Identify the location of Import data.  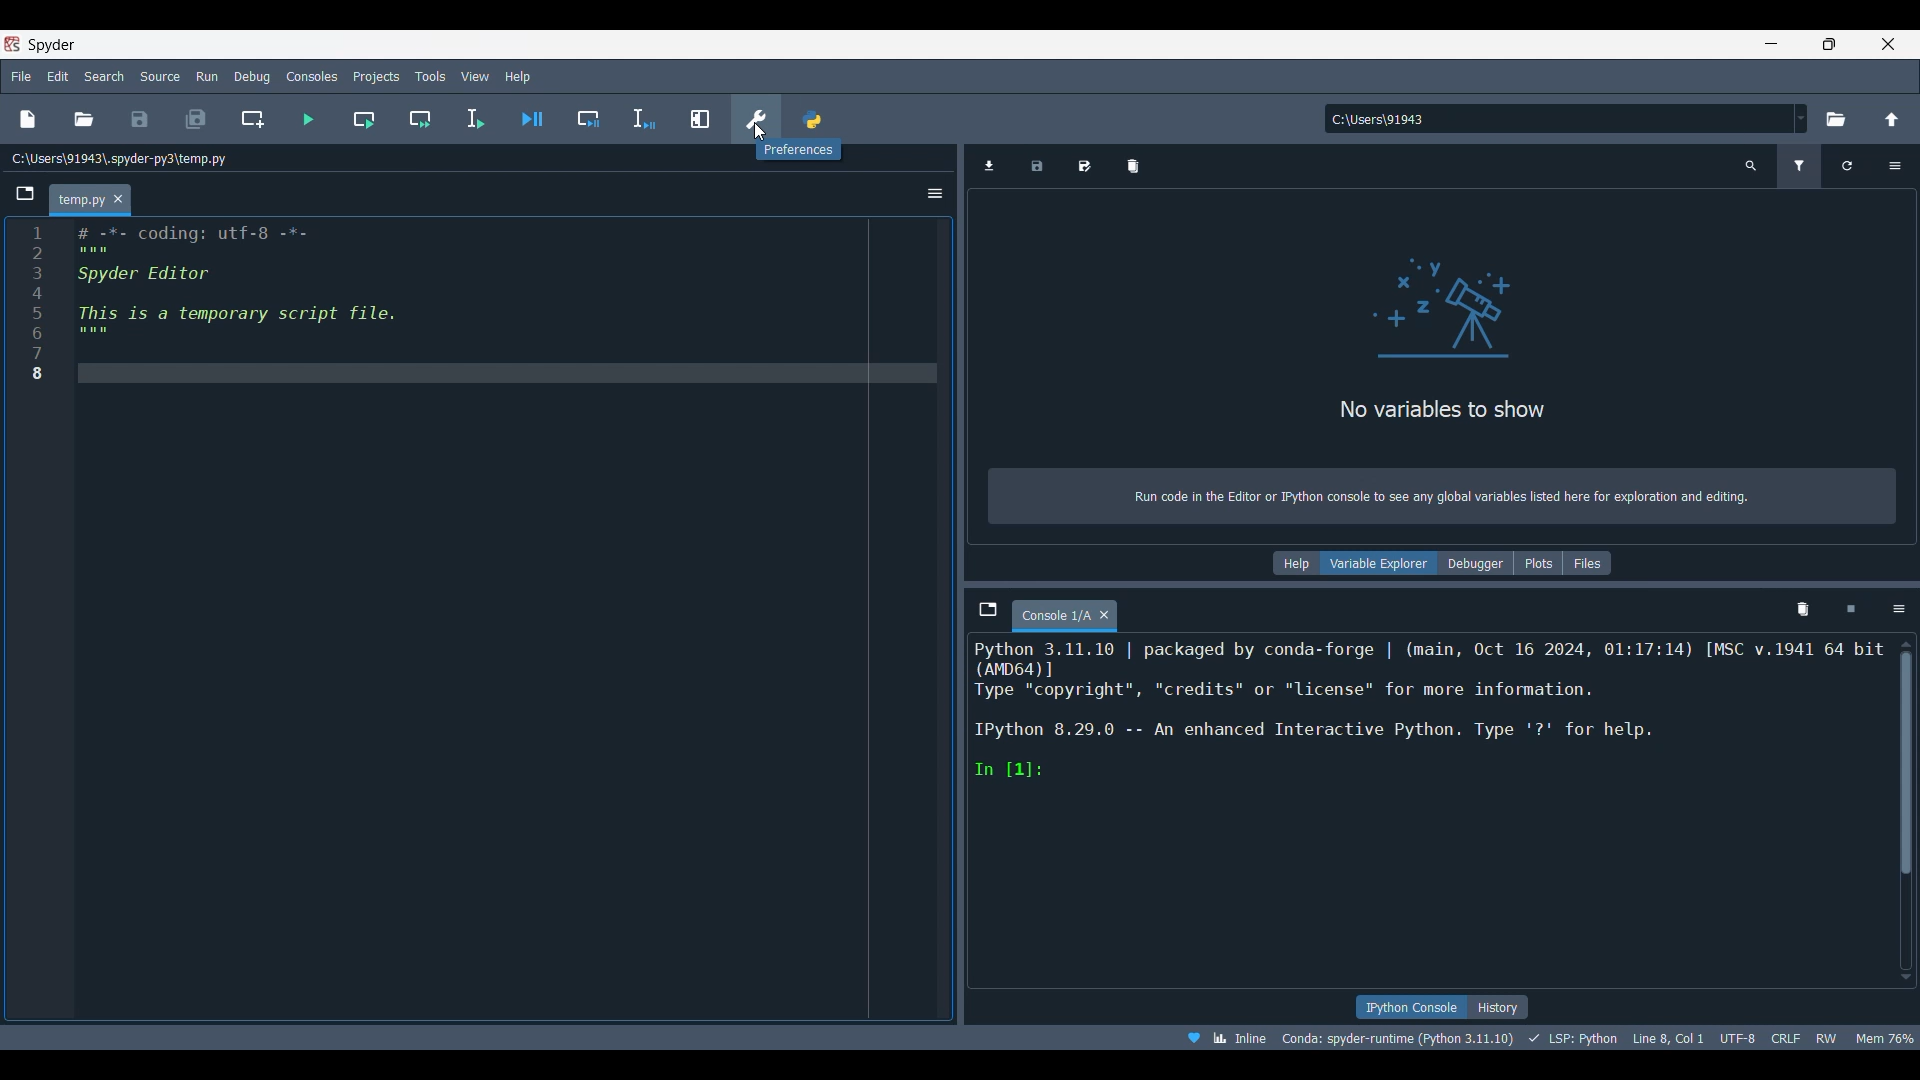
(990, 166).